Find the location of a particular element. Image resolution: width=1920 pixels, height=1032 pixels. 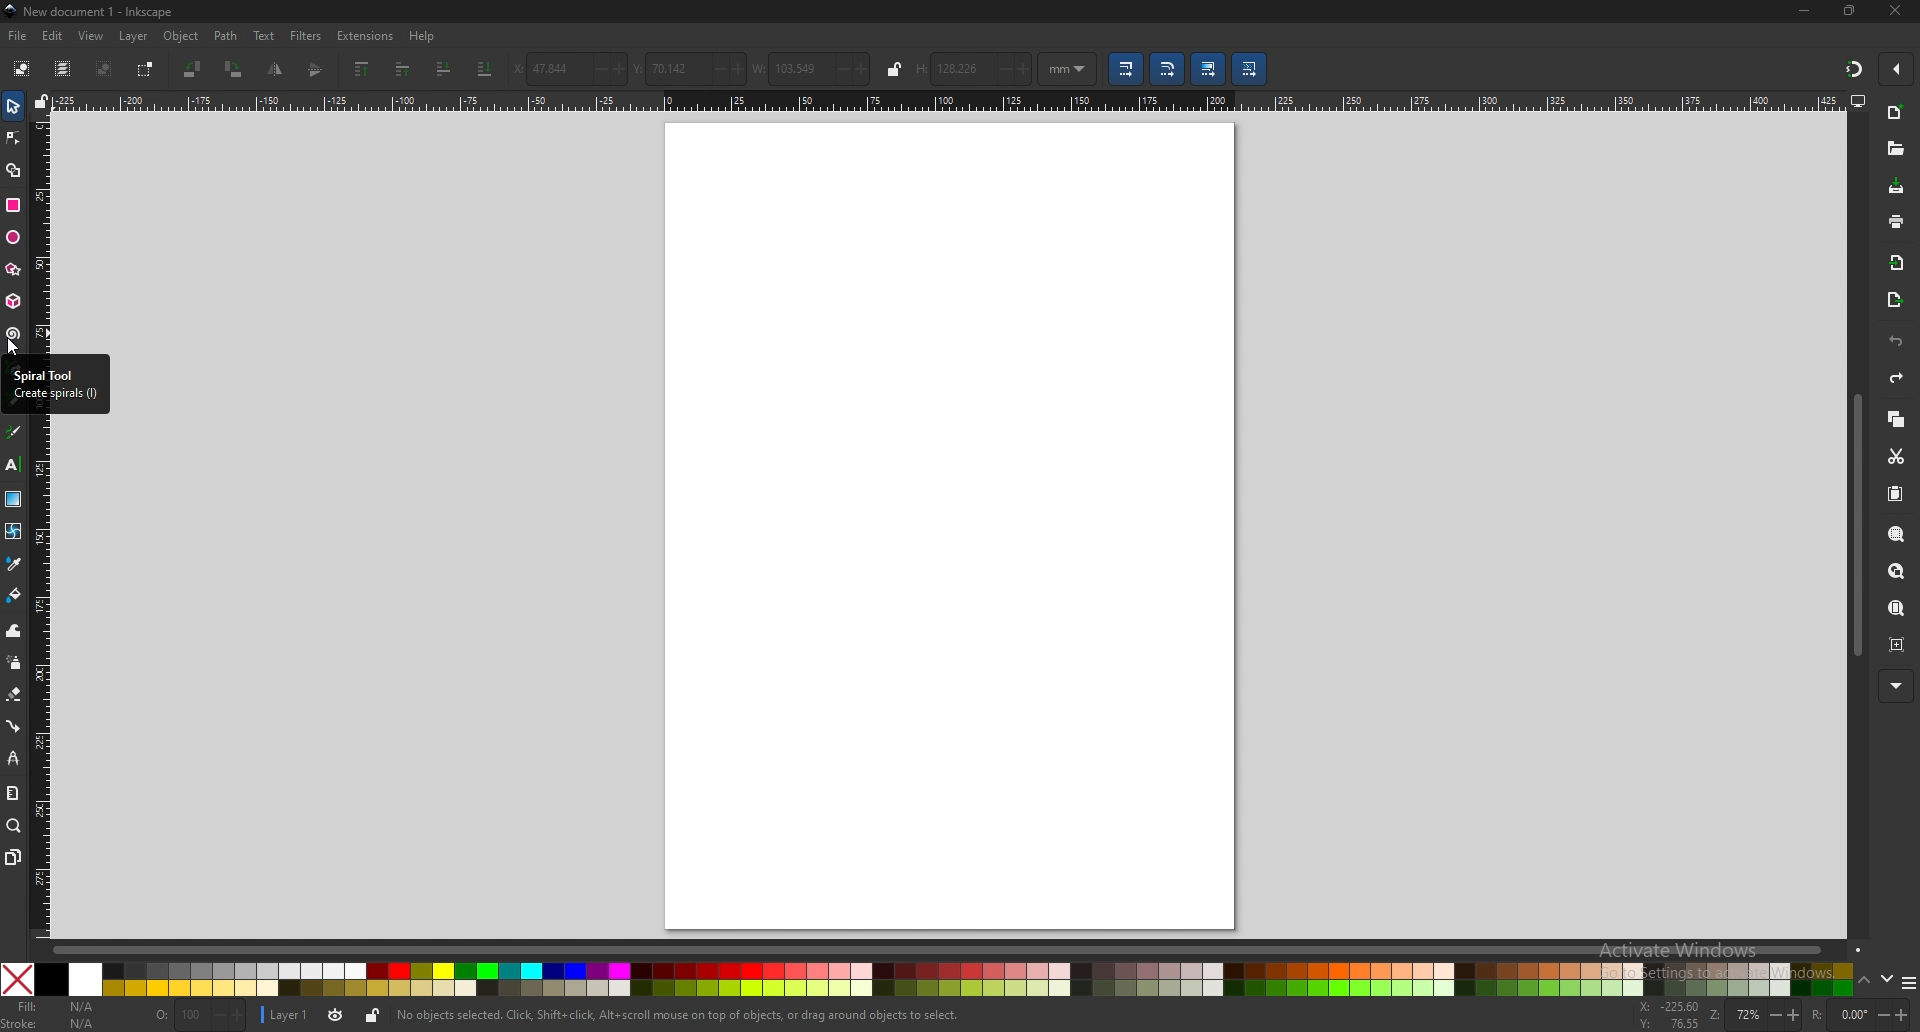

scroll bar is located at coordinates (956, 950).